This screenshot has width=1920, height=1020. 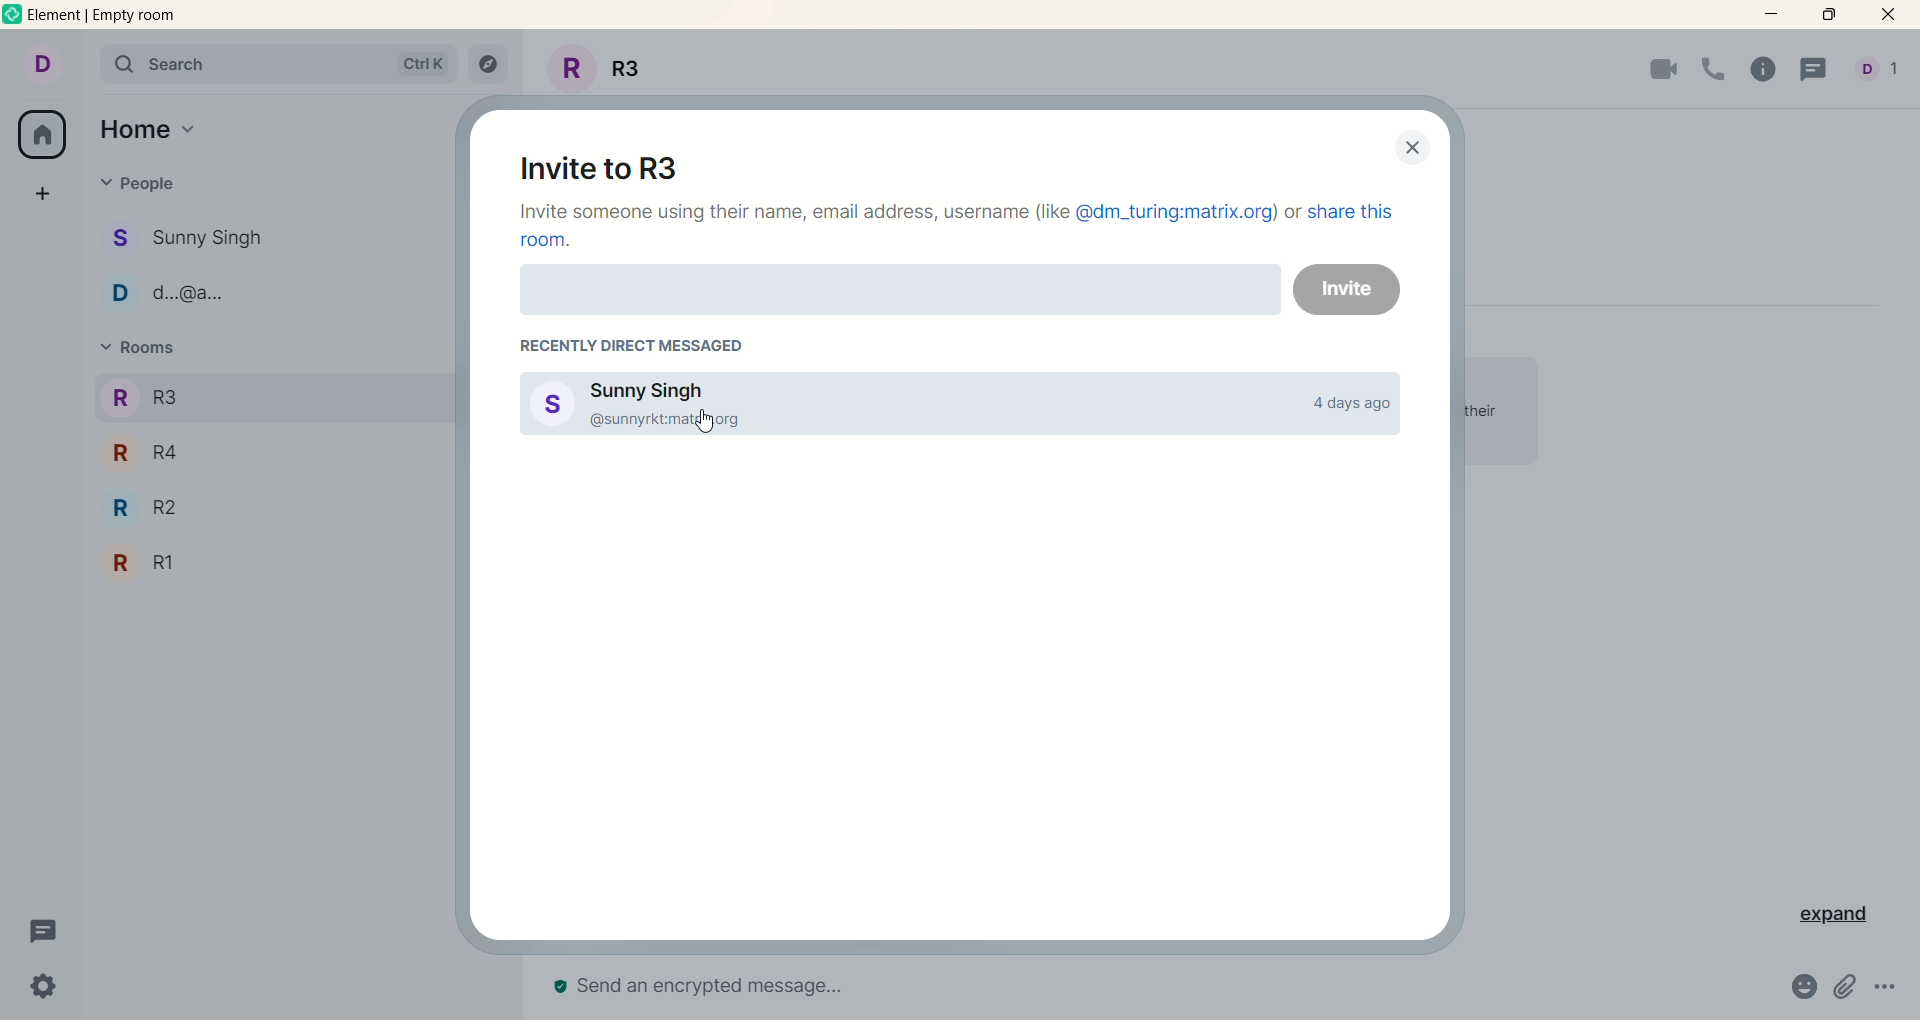 What do you see at coordinates (601, 66) in the screenshot?
I see `Room name` at bounding box center [601, 66].